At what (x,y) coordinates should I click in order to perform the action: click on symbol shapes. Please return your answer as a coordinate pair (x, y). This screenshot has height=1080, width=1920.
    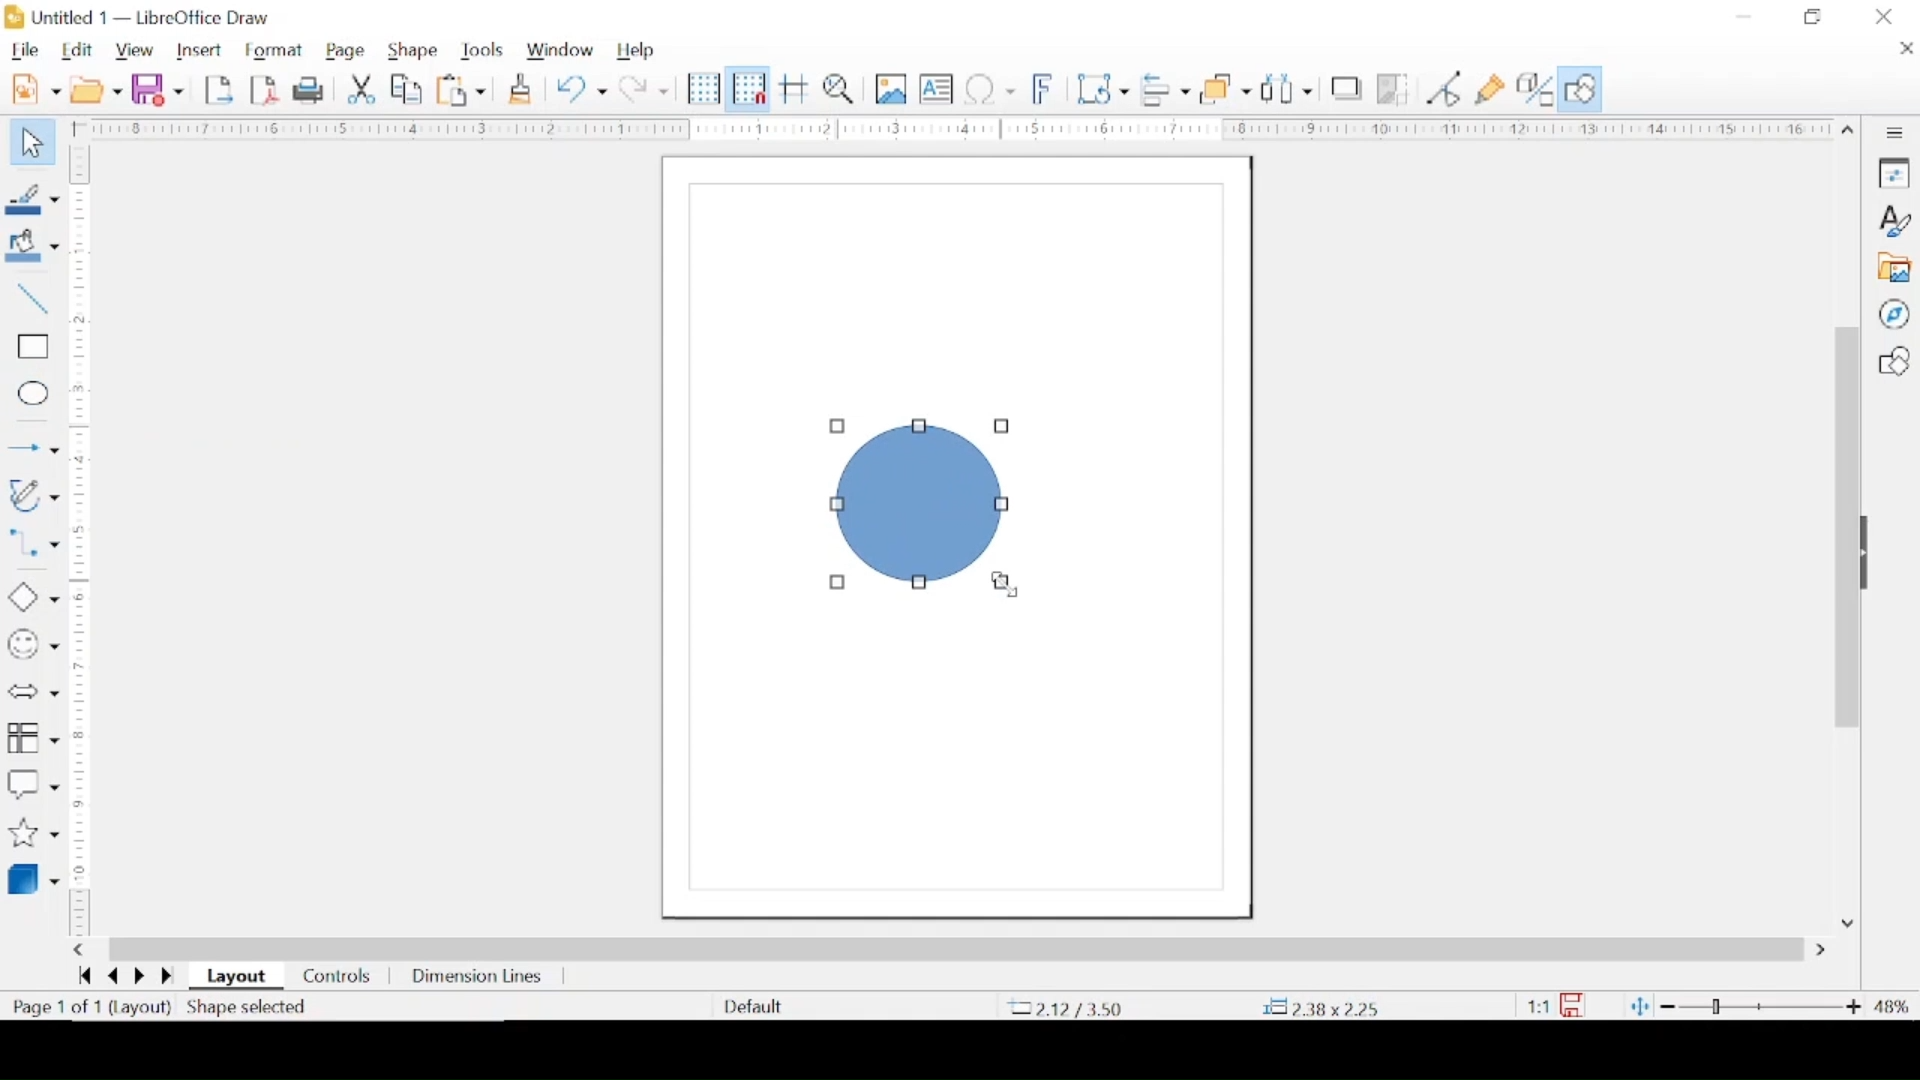
    Looking at the image, I should click on (33, 645).